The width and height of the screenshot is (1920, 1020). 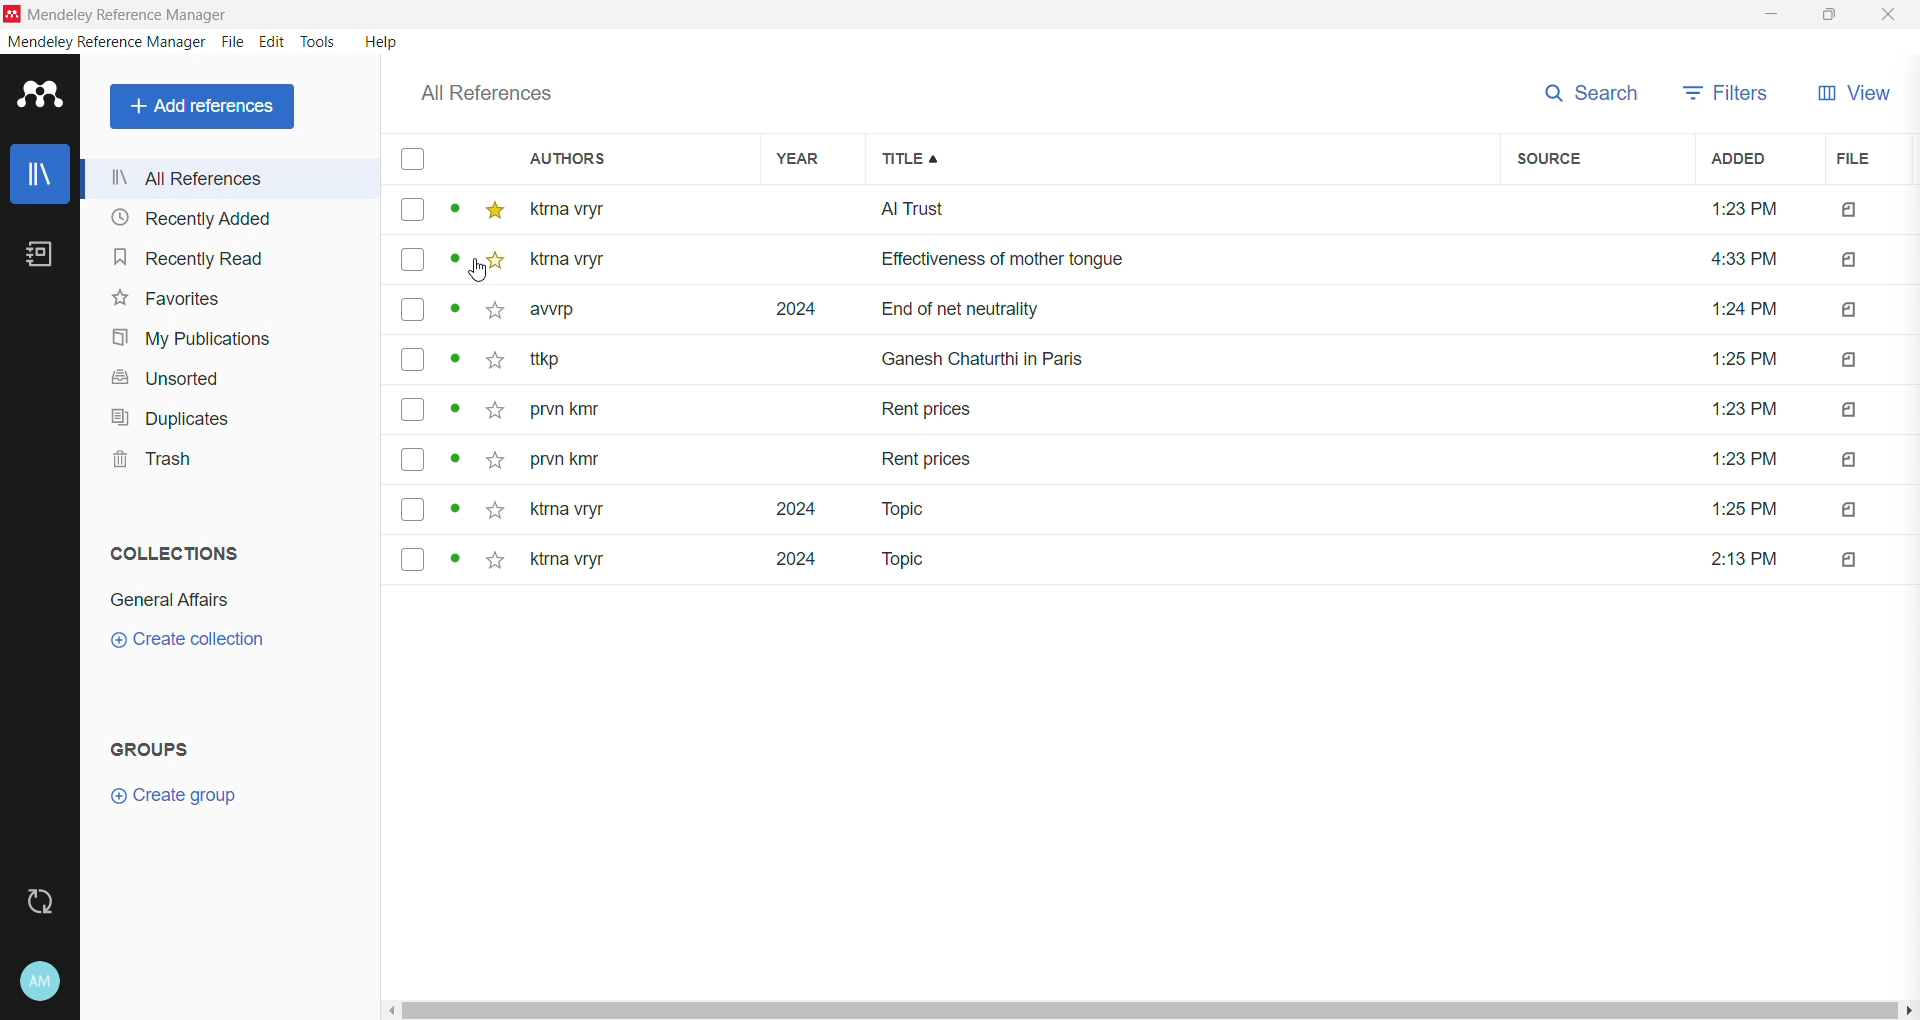 What do you see at coordinates (454, 465) in the screenshot?
I see `dot ` at bounding box center [454, 465].